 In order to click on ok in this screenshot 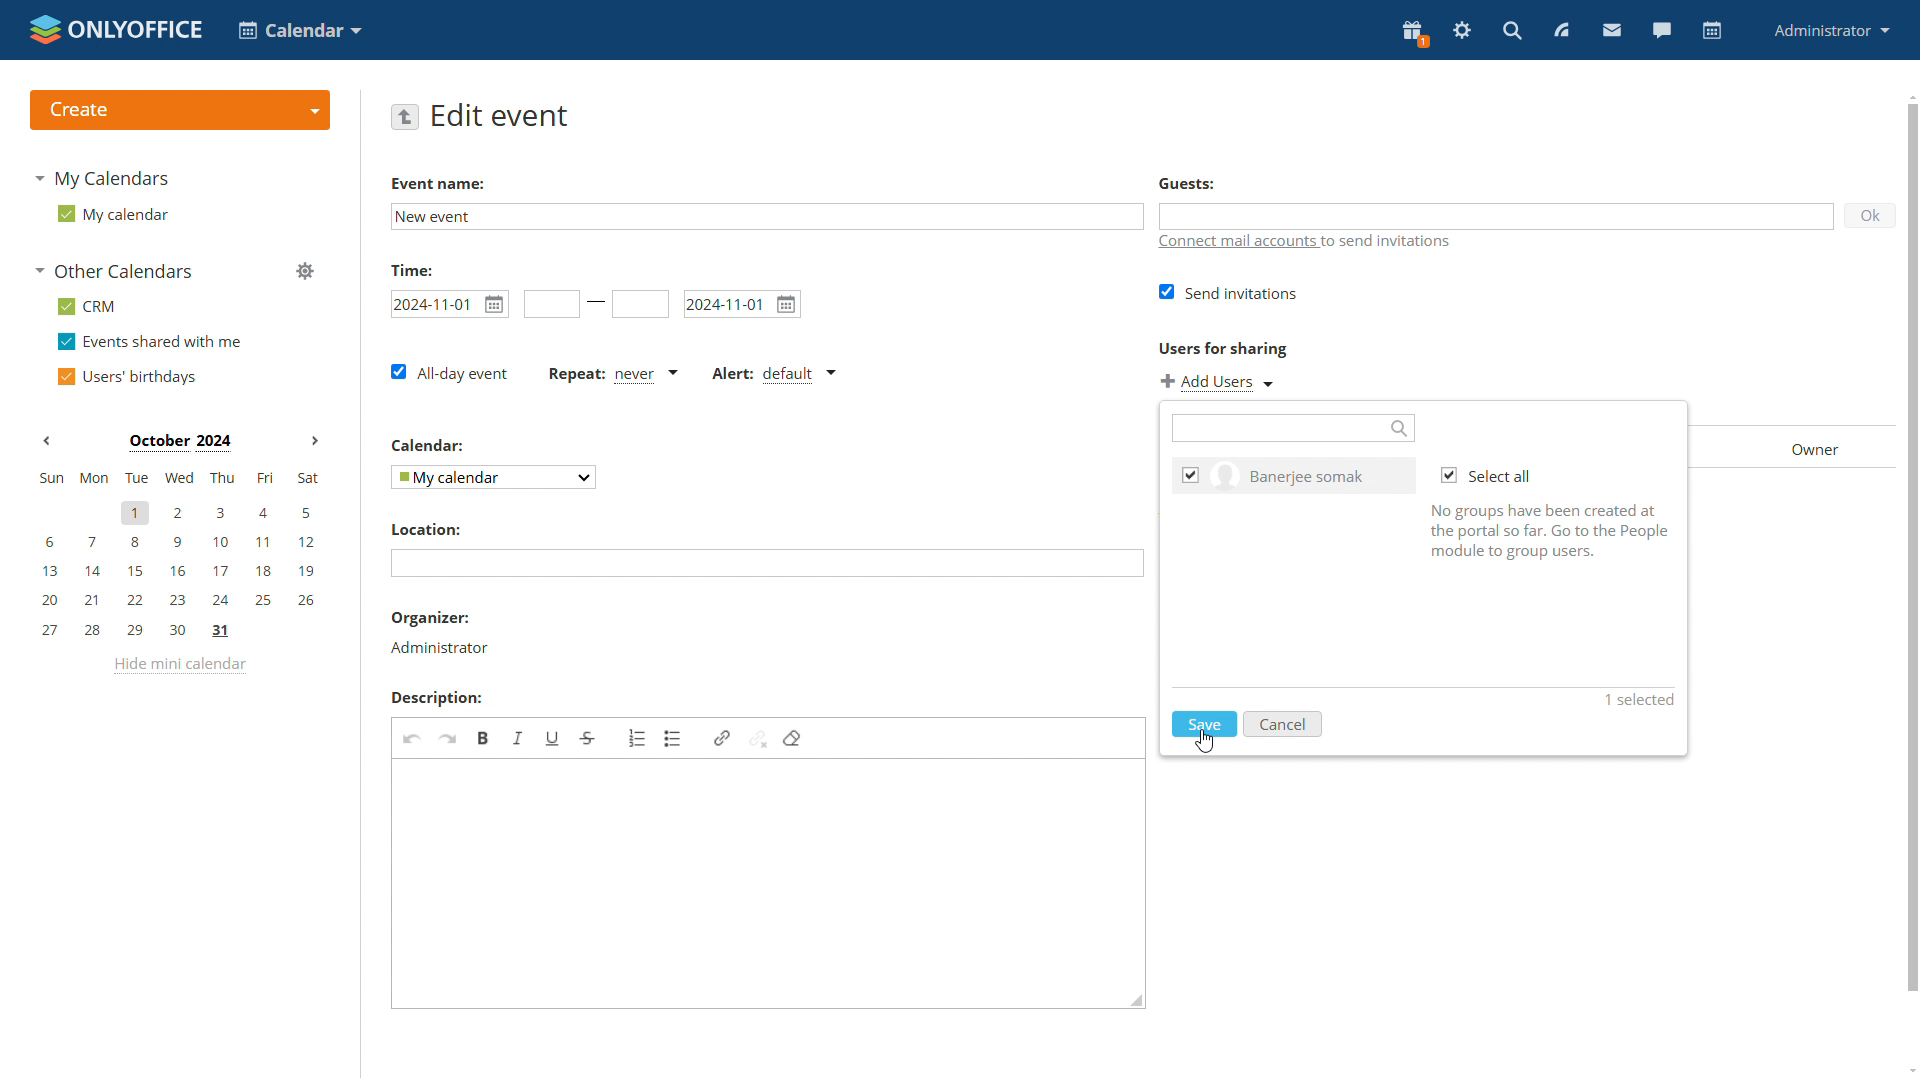, I will do `click(1871, 216)`.